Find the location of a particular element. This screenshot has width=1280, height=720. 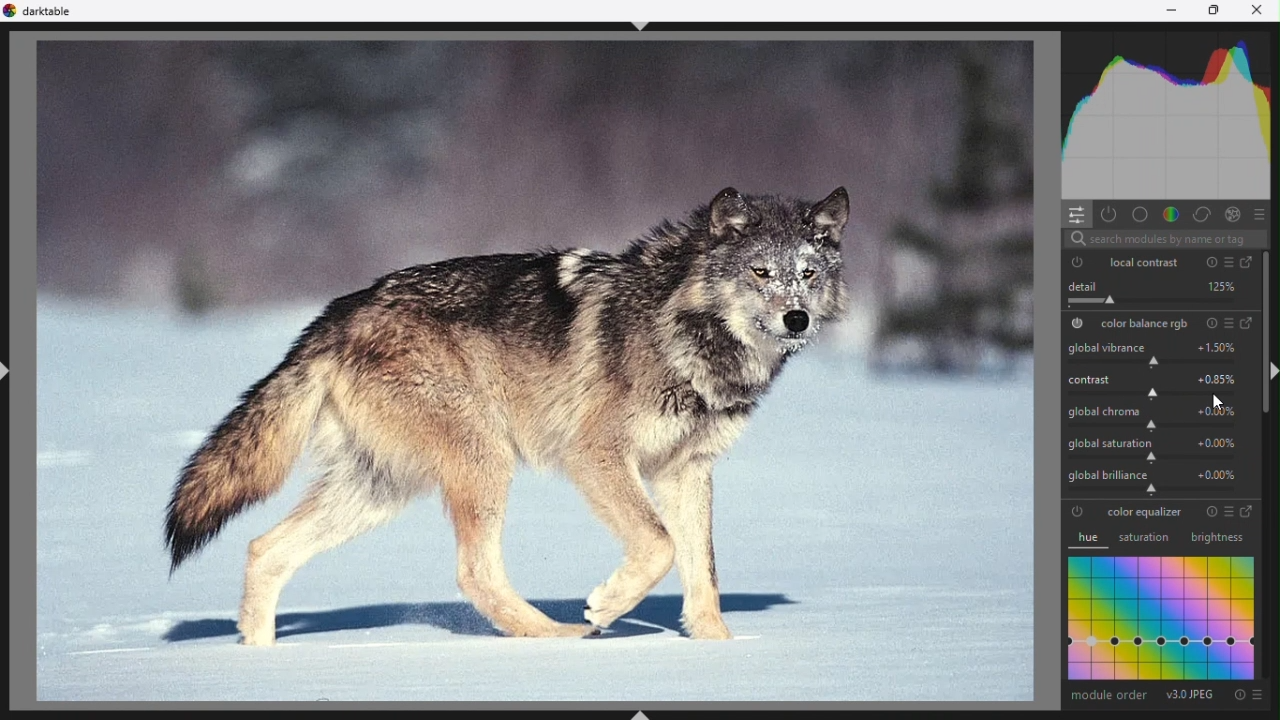

close is located at coordinates (1259, 12).